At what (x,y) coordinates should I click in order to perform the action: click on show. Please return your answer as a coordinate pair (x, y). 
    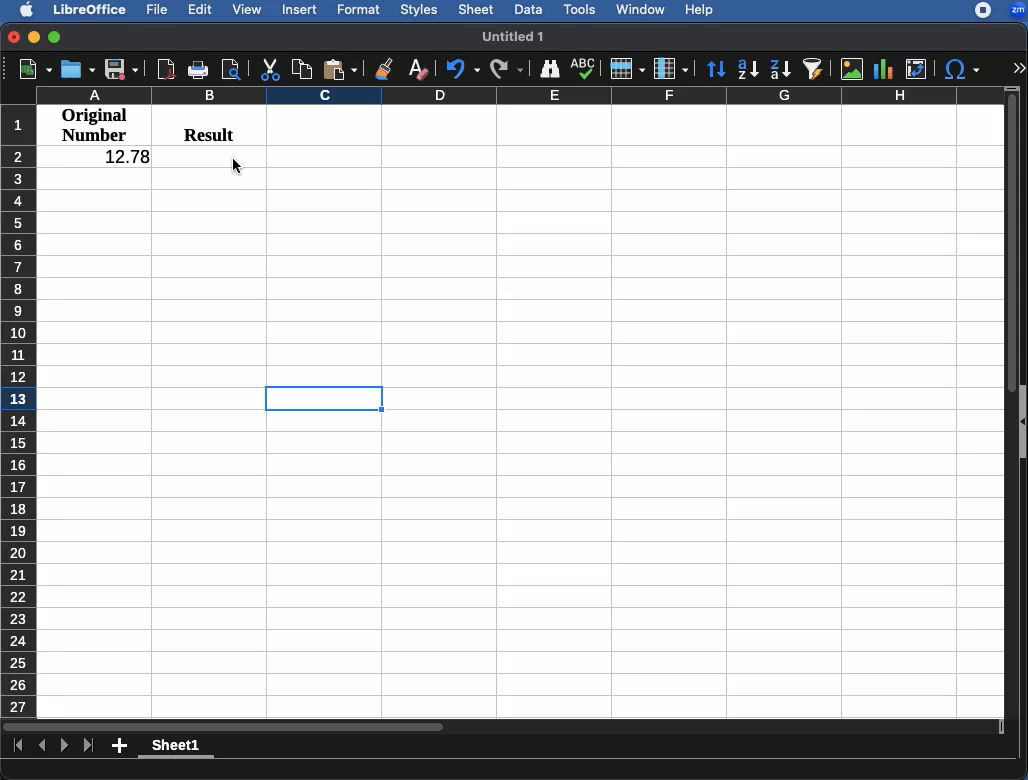
    Looking at the image, I should click on (1022, 422).